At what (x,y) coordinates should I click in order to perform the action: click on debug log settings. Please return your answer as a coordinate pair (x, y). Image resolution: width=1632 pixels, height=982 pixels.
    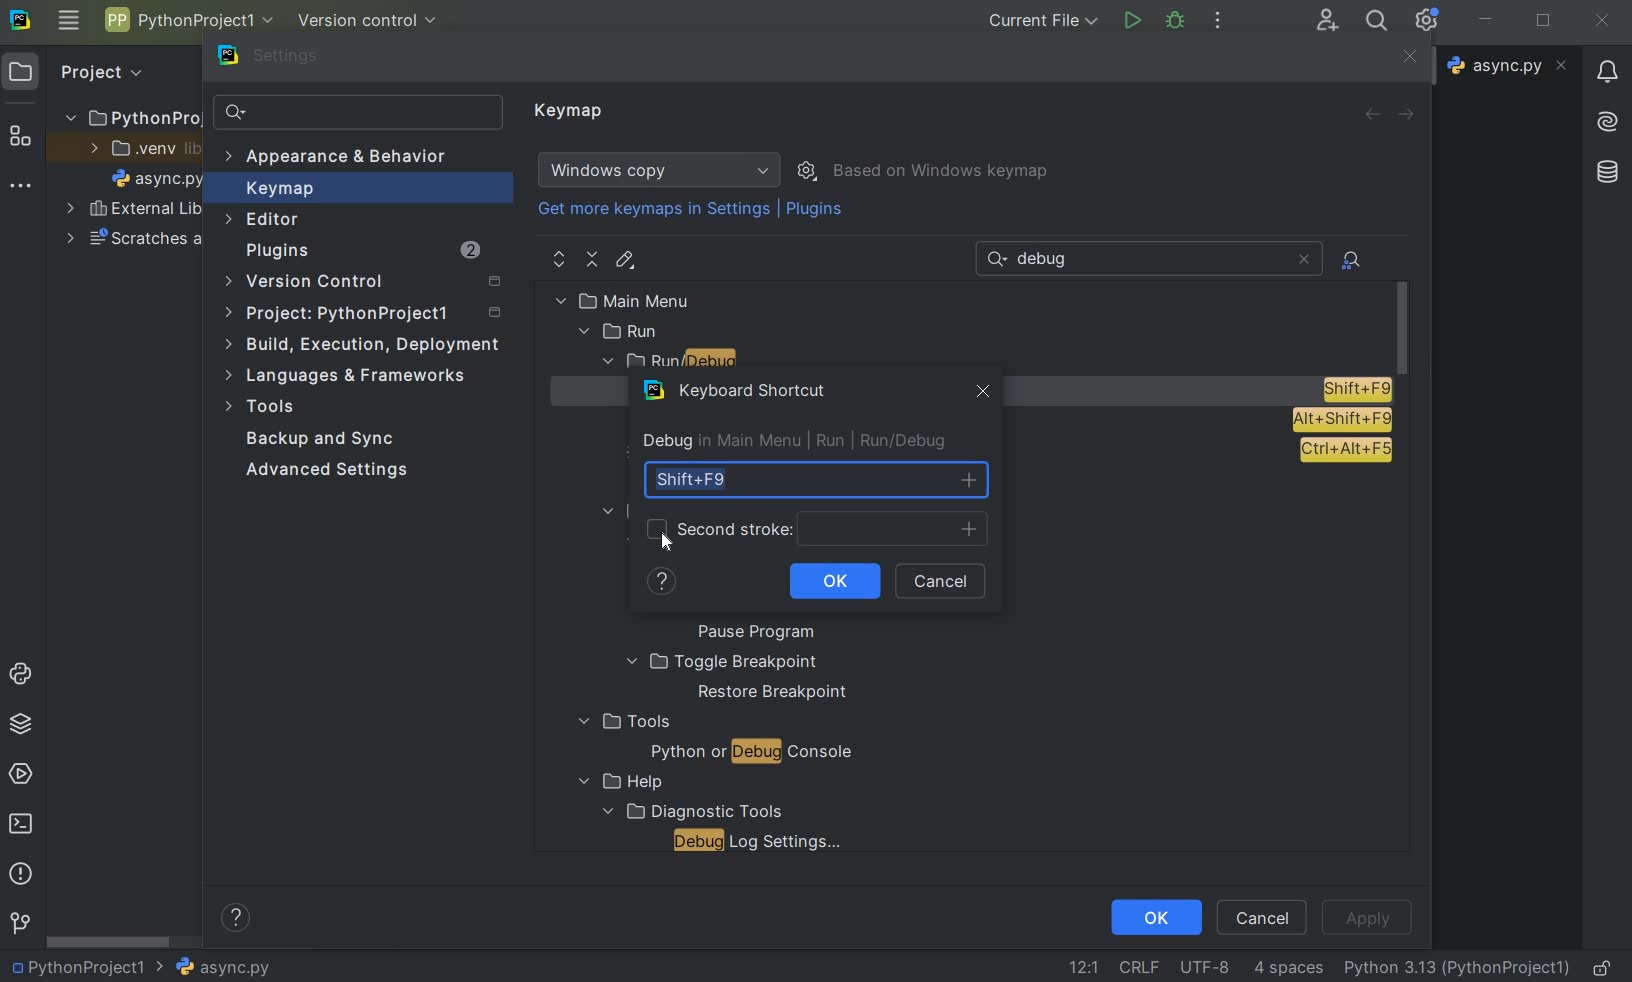
    Looking at the image, I should click on (763, 841).